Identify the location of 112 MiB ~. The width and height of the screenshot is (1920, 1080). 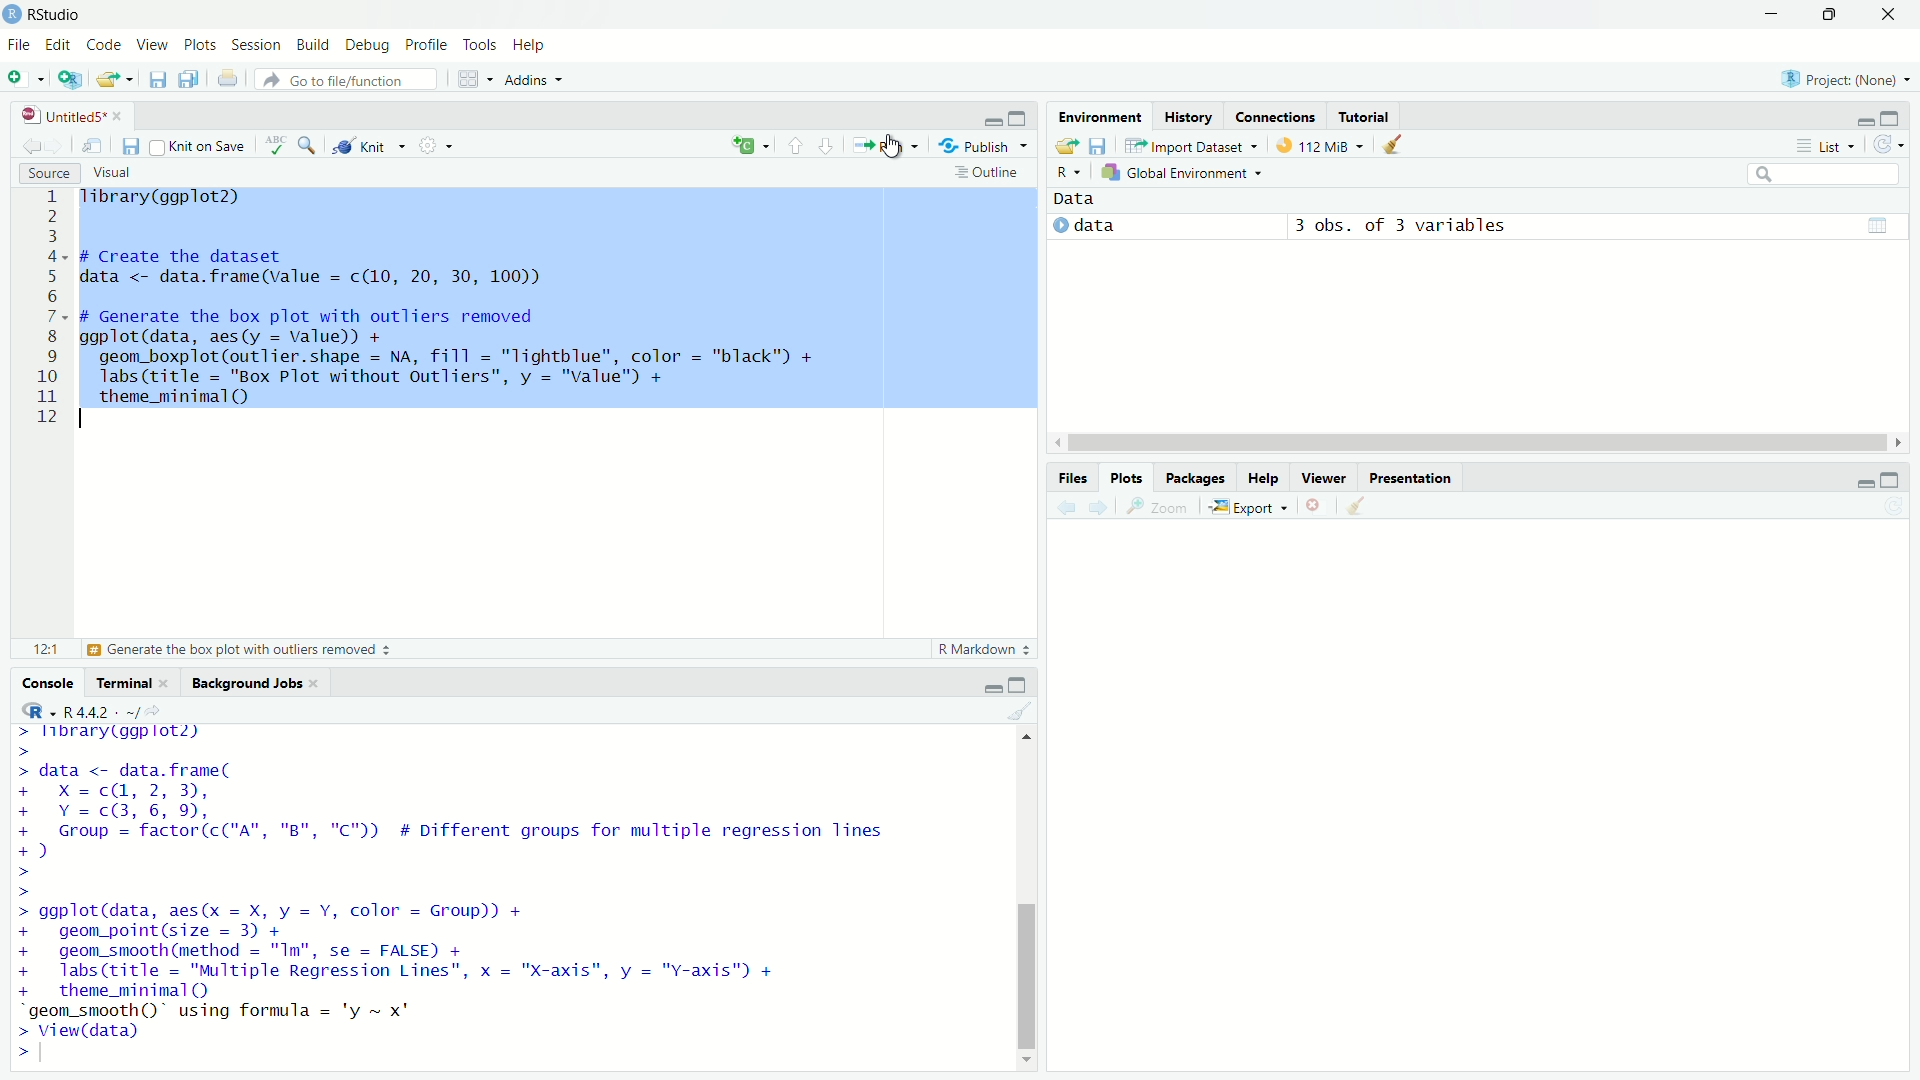
(1334, 147).